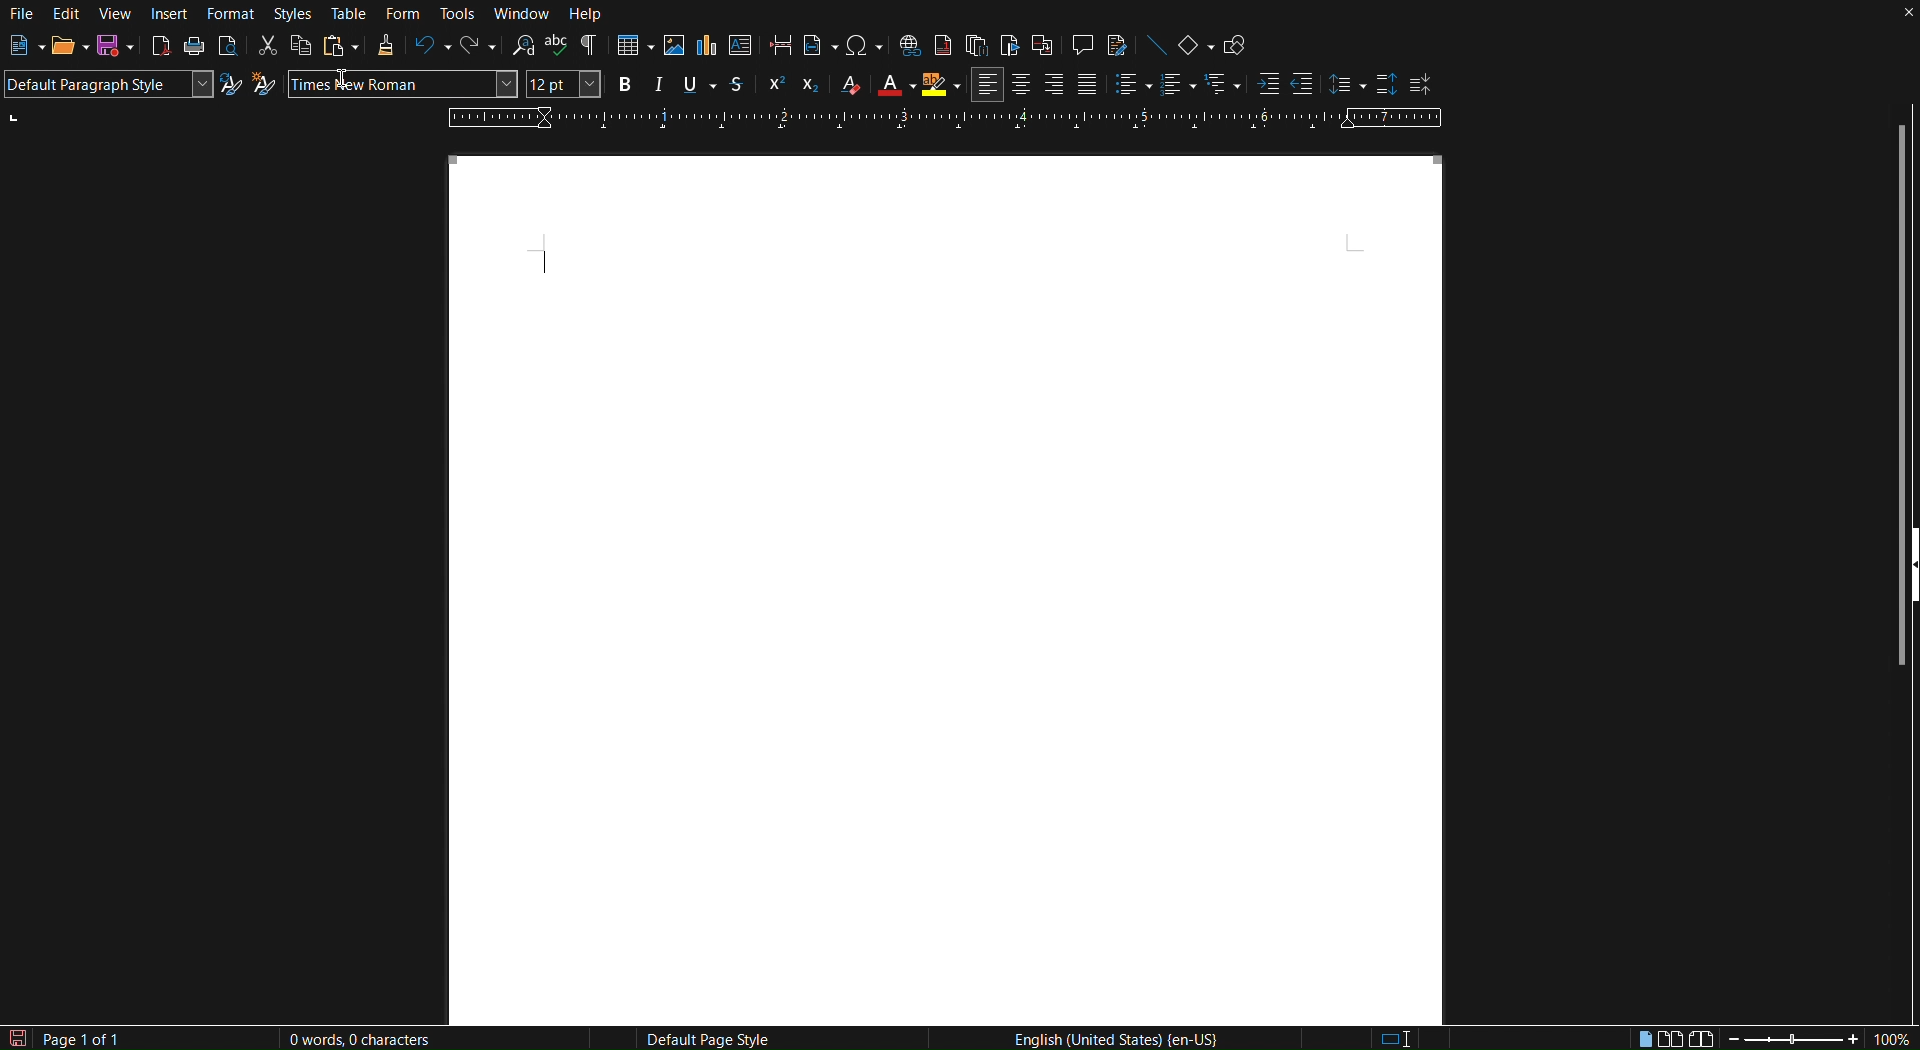 The height and width of the screenshot is (1050, 1920). Describe the element at coordinates (104, 84) in the screenshot. I see `Default Paragraph Style` at that location.